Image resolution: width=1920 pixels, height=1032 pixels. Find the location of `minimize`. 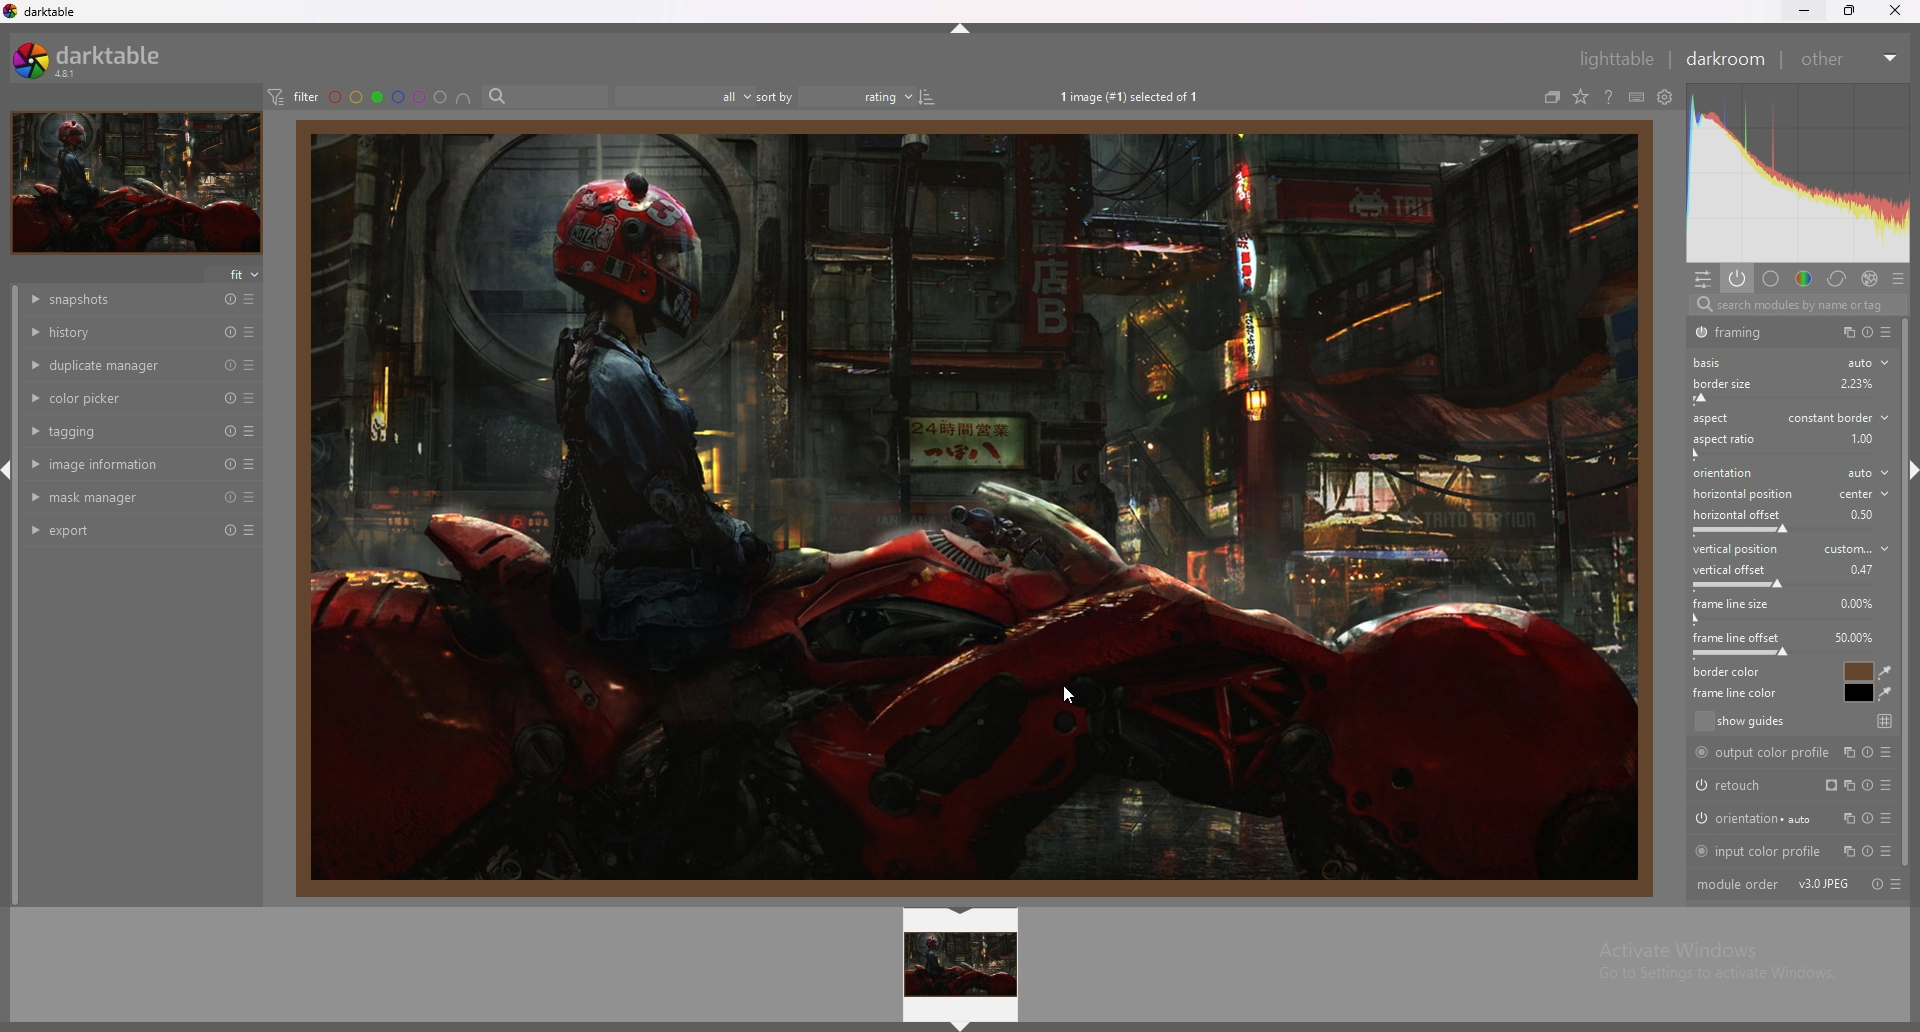

minimize is located at coordinates (1804, 9).